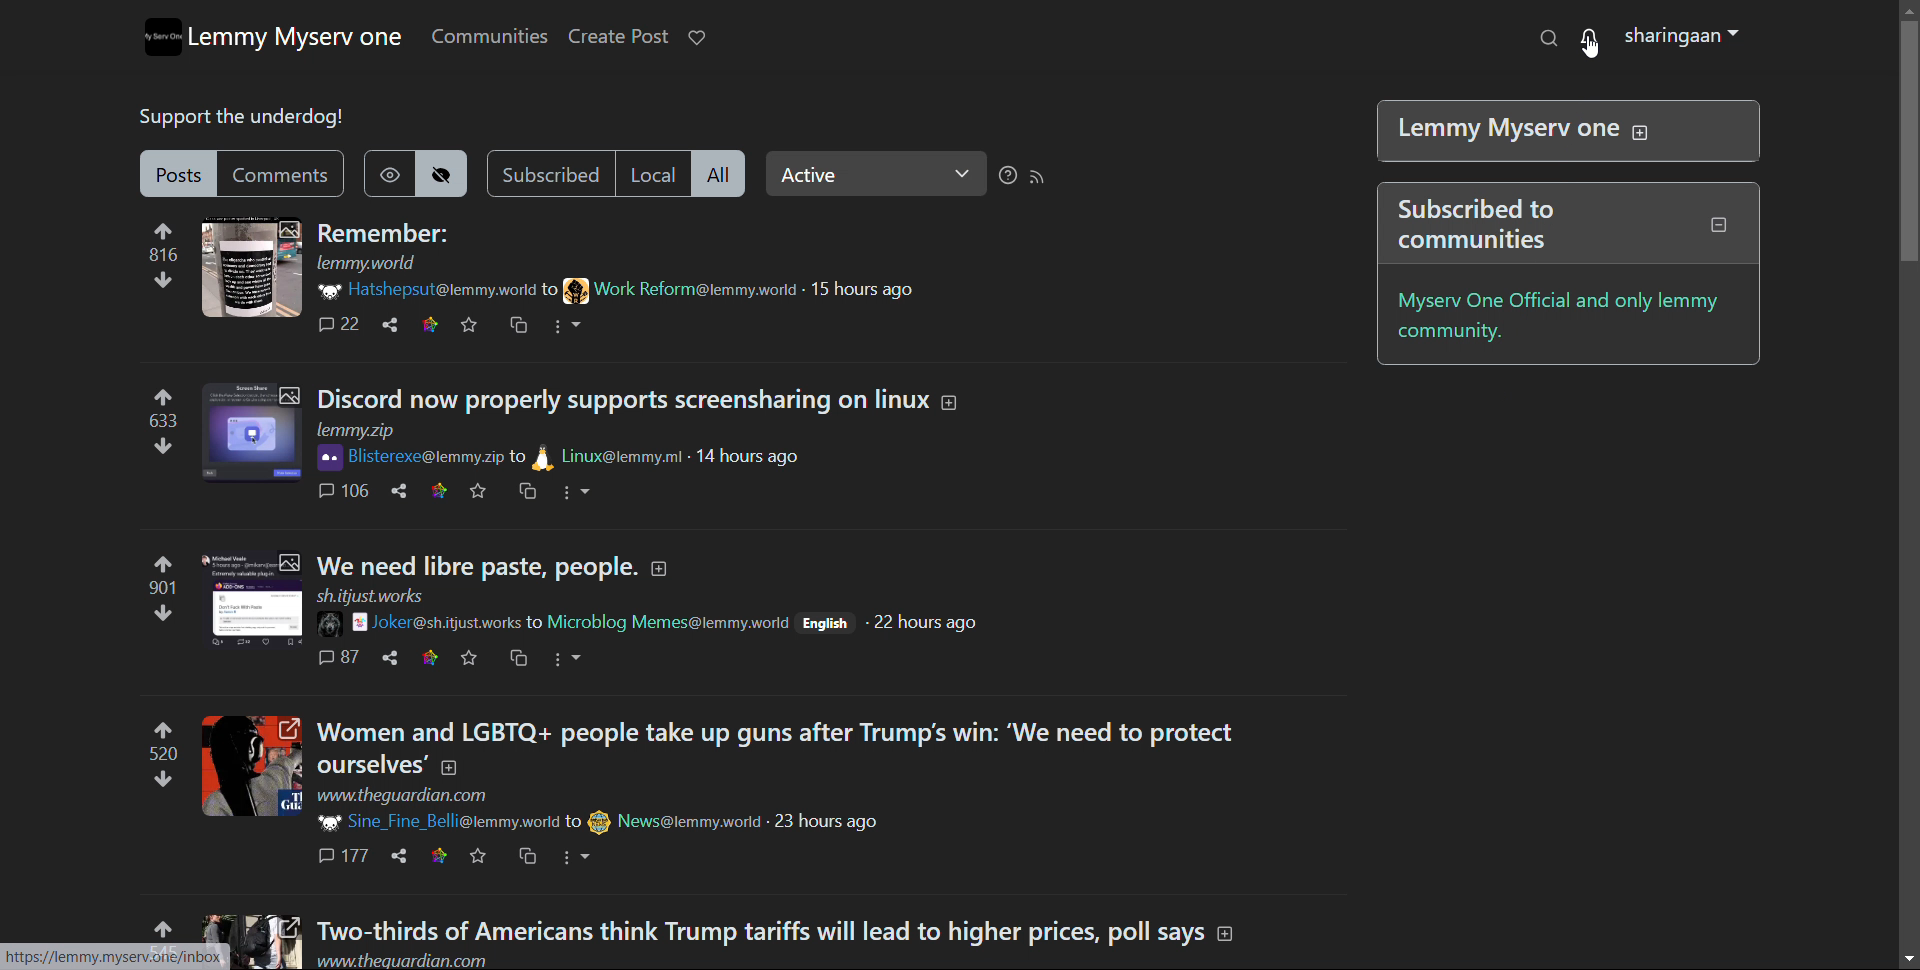 This screenshot has width=1920, height=970. What do you see at coordinates (951, 403) in the screenshot?
I see `expand` at bounding box center [951, 403].